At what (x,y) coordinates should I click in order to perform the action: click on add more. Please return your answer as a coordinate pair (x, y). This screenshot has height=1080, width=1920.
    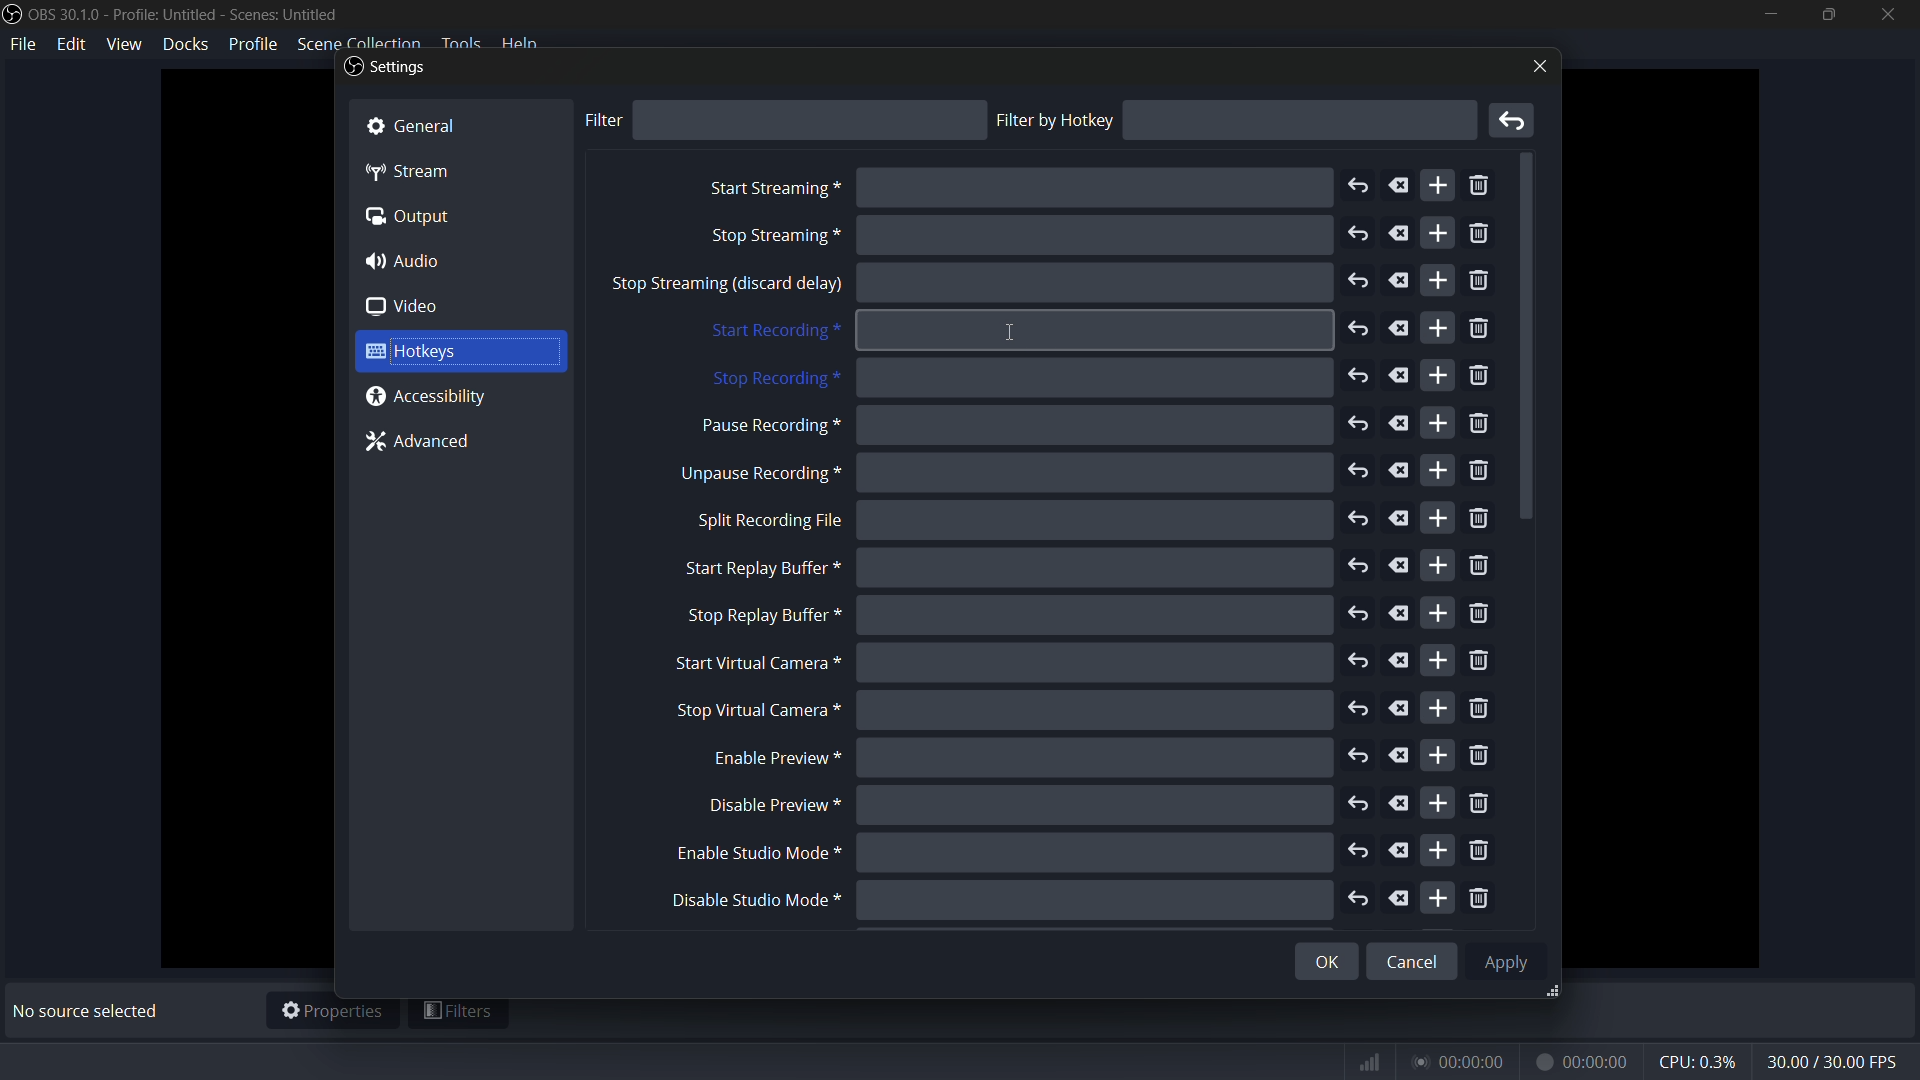
    Looking at the image, I should click on (1436, 564).